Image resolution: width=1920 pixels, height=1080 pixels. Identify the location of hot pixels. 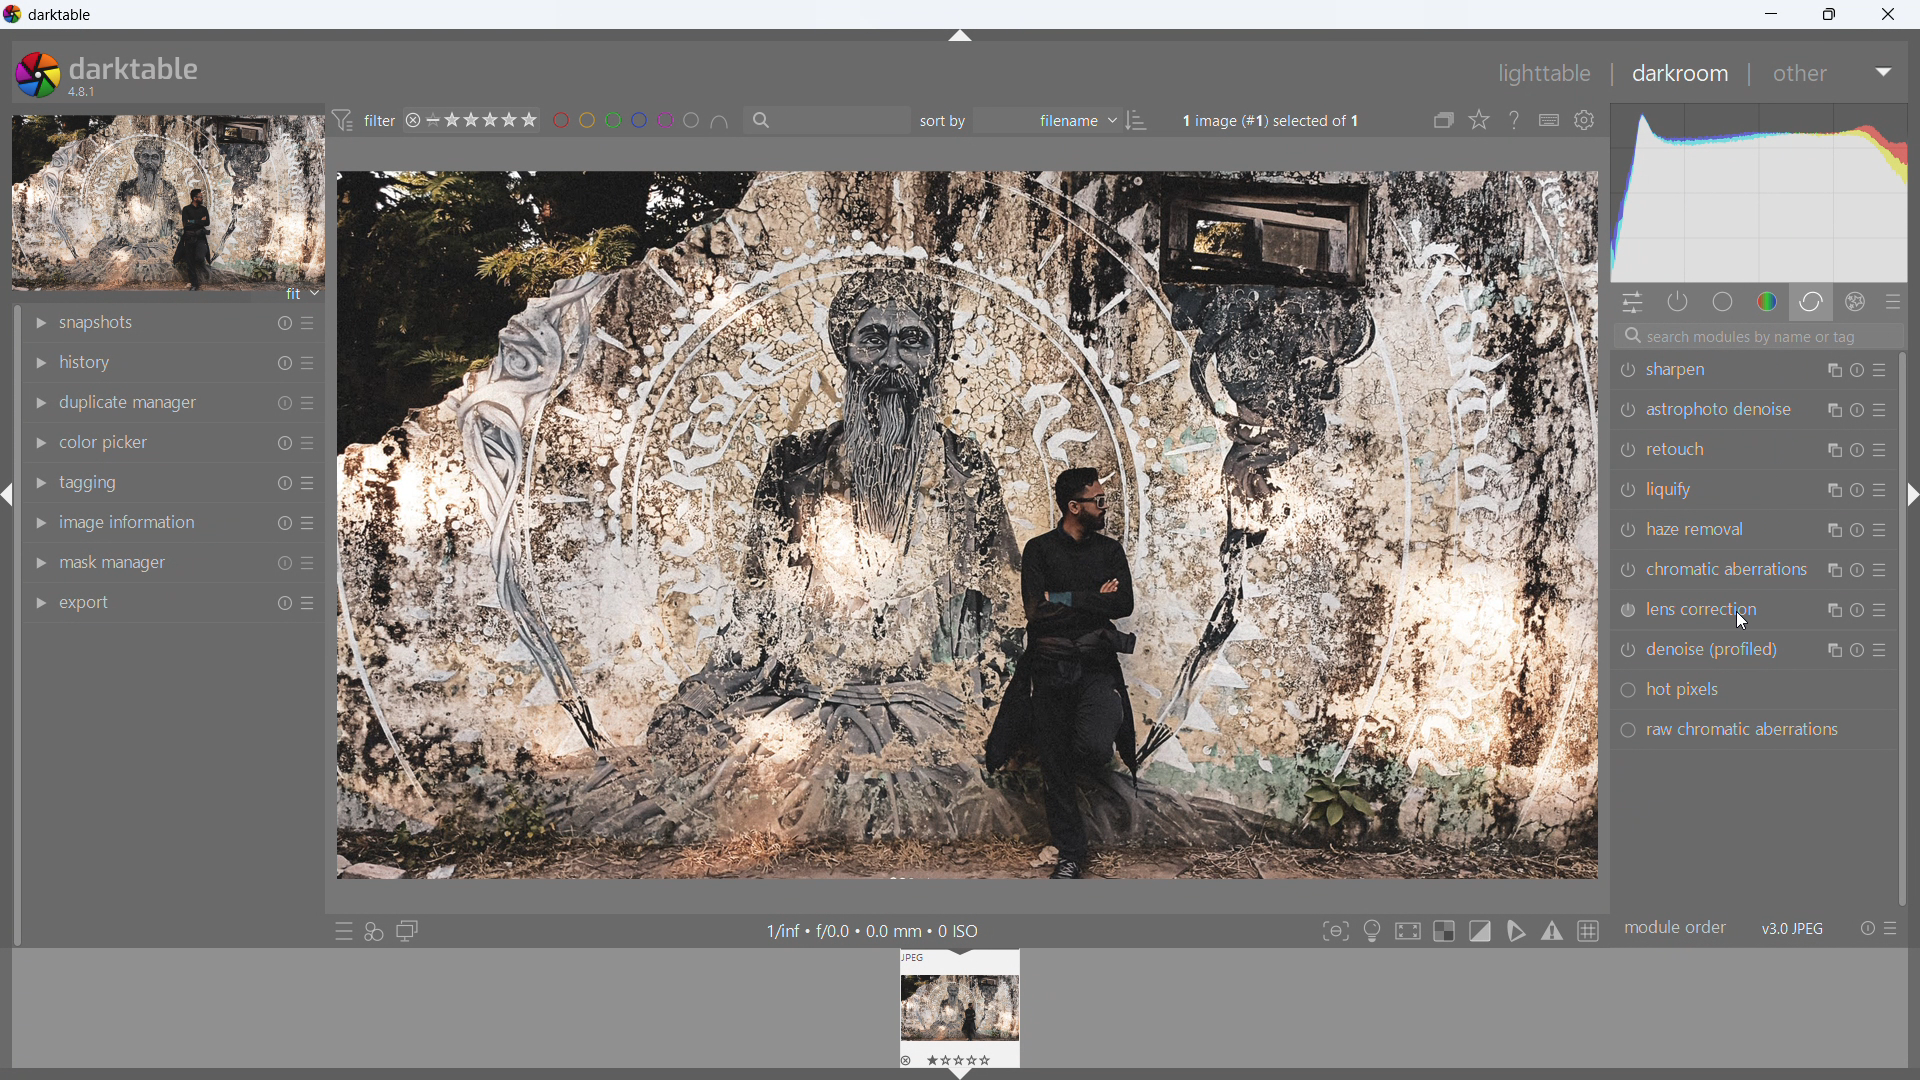
(1684, 690).